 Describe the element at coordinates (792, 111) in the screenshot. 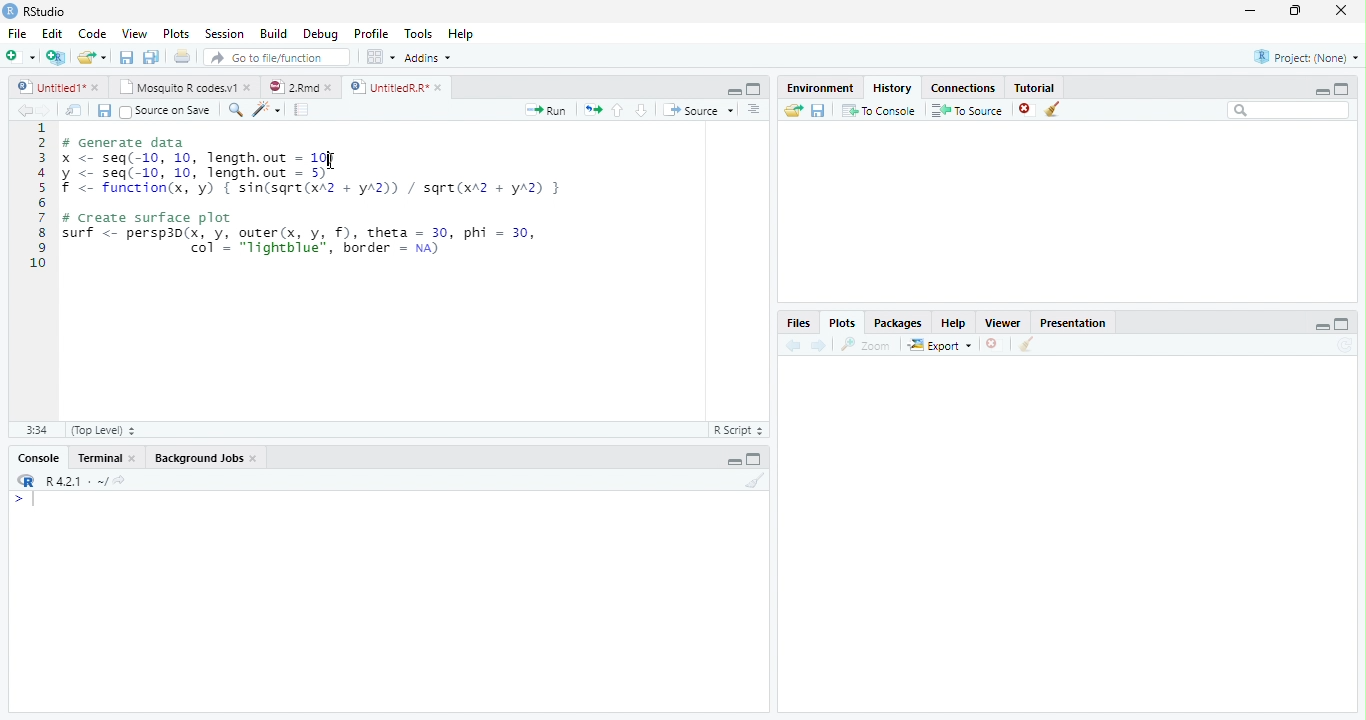

I see `Load history from an existing file` at that location.